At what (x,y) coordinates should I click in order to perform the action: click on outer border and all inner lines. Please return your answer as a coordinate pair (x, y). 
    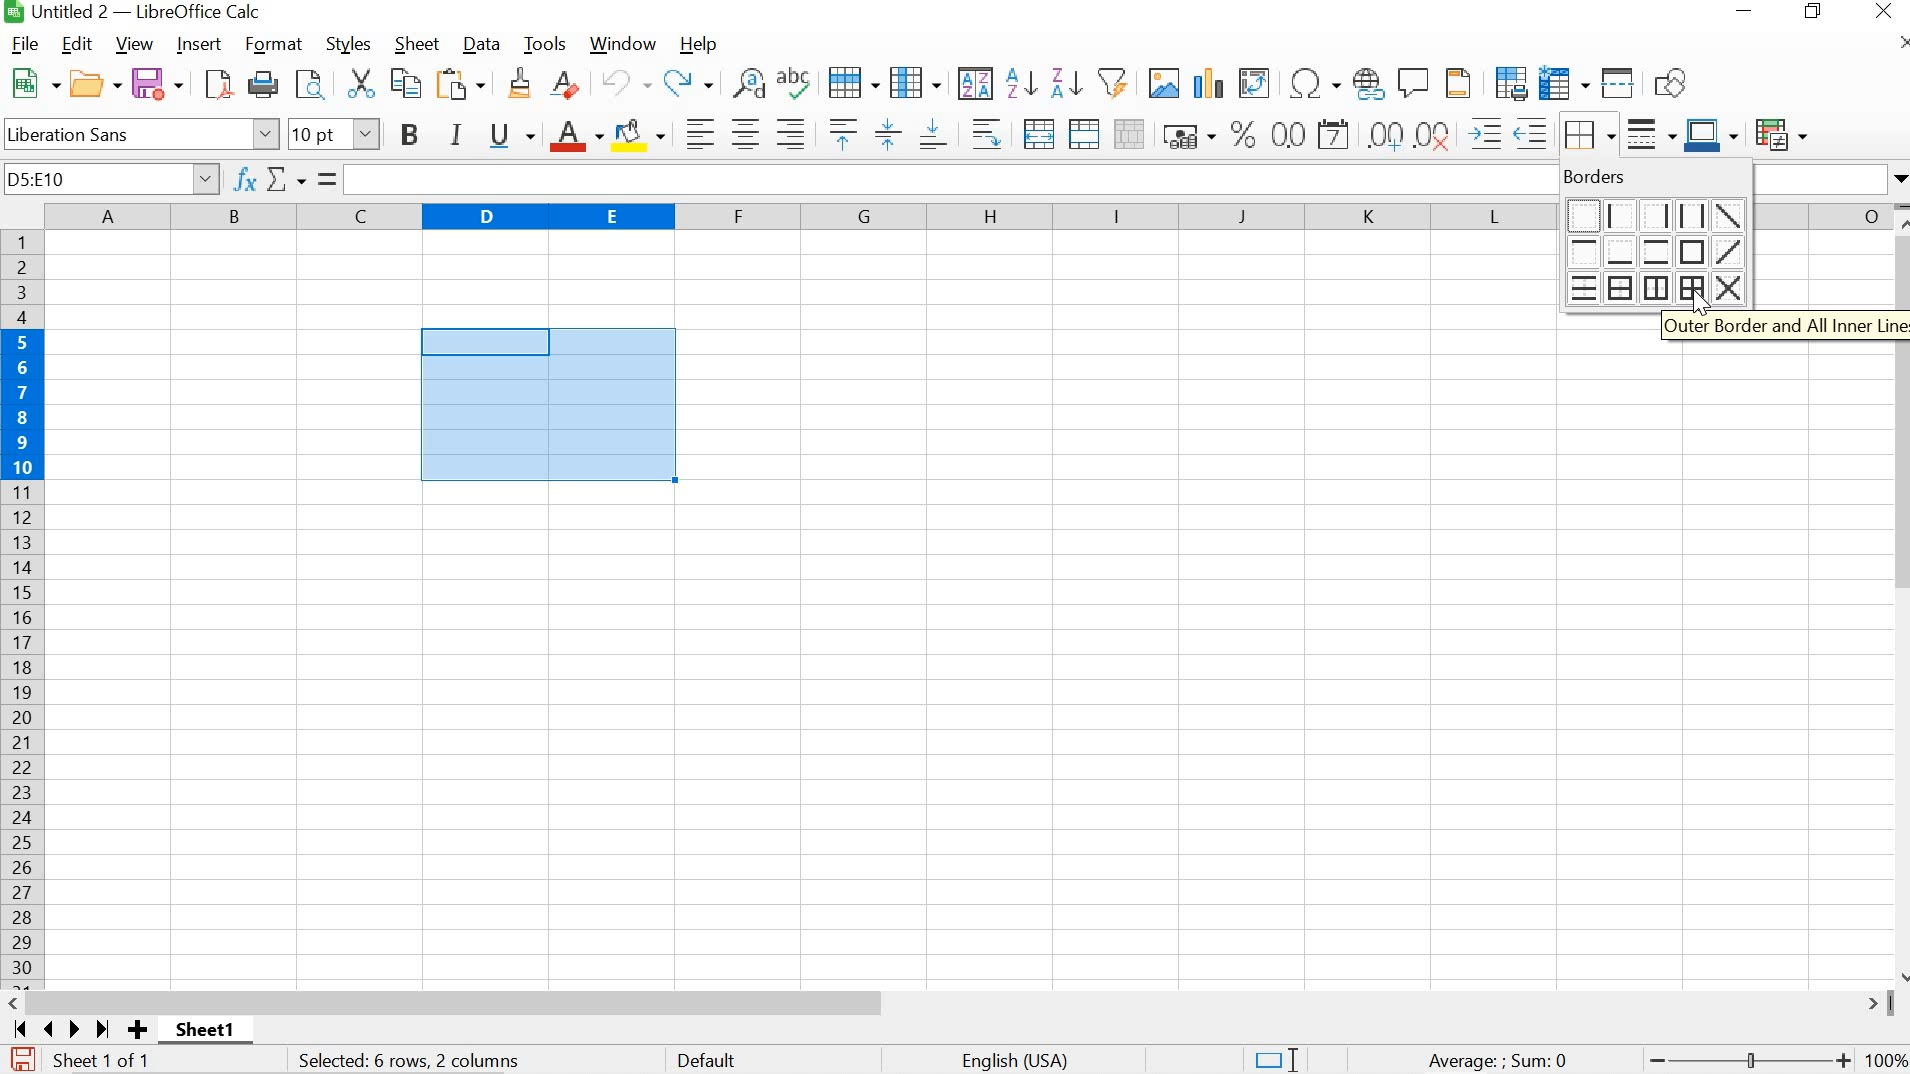
    Looking at the image, I should click on (1782, 328).